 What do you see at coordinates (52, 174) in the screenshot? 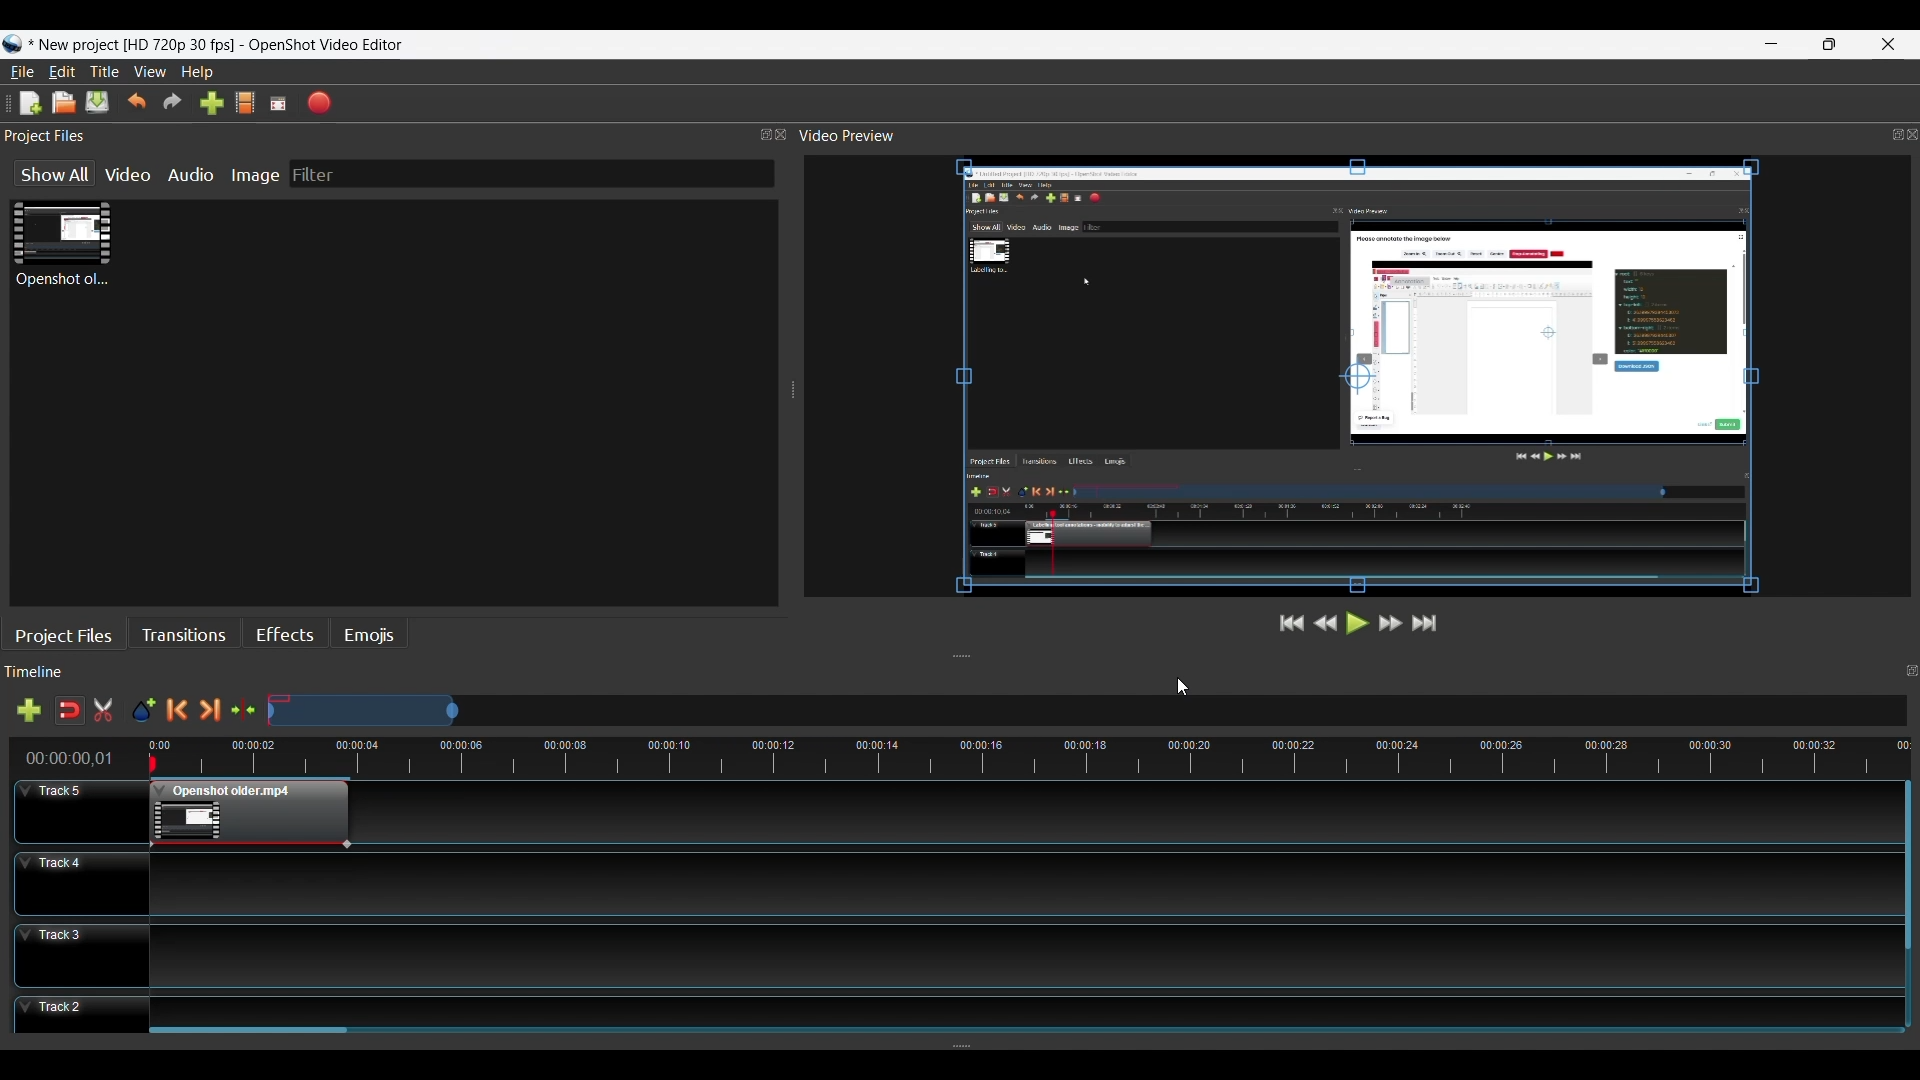
I see `Show All` at bounding box center [52, 174].